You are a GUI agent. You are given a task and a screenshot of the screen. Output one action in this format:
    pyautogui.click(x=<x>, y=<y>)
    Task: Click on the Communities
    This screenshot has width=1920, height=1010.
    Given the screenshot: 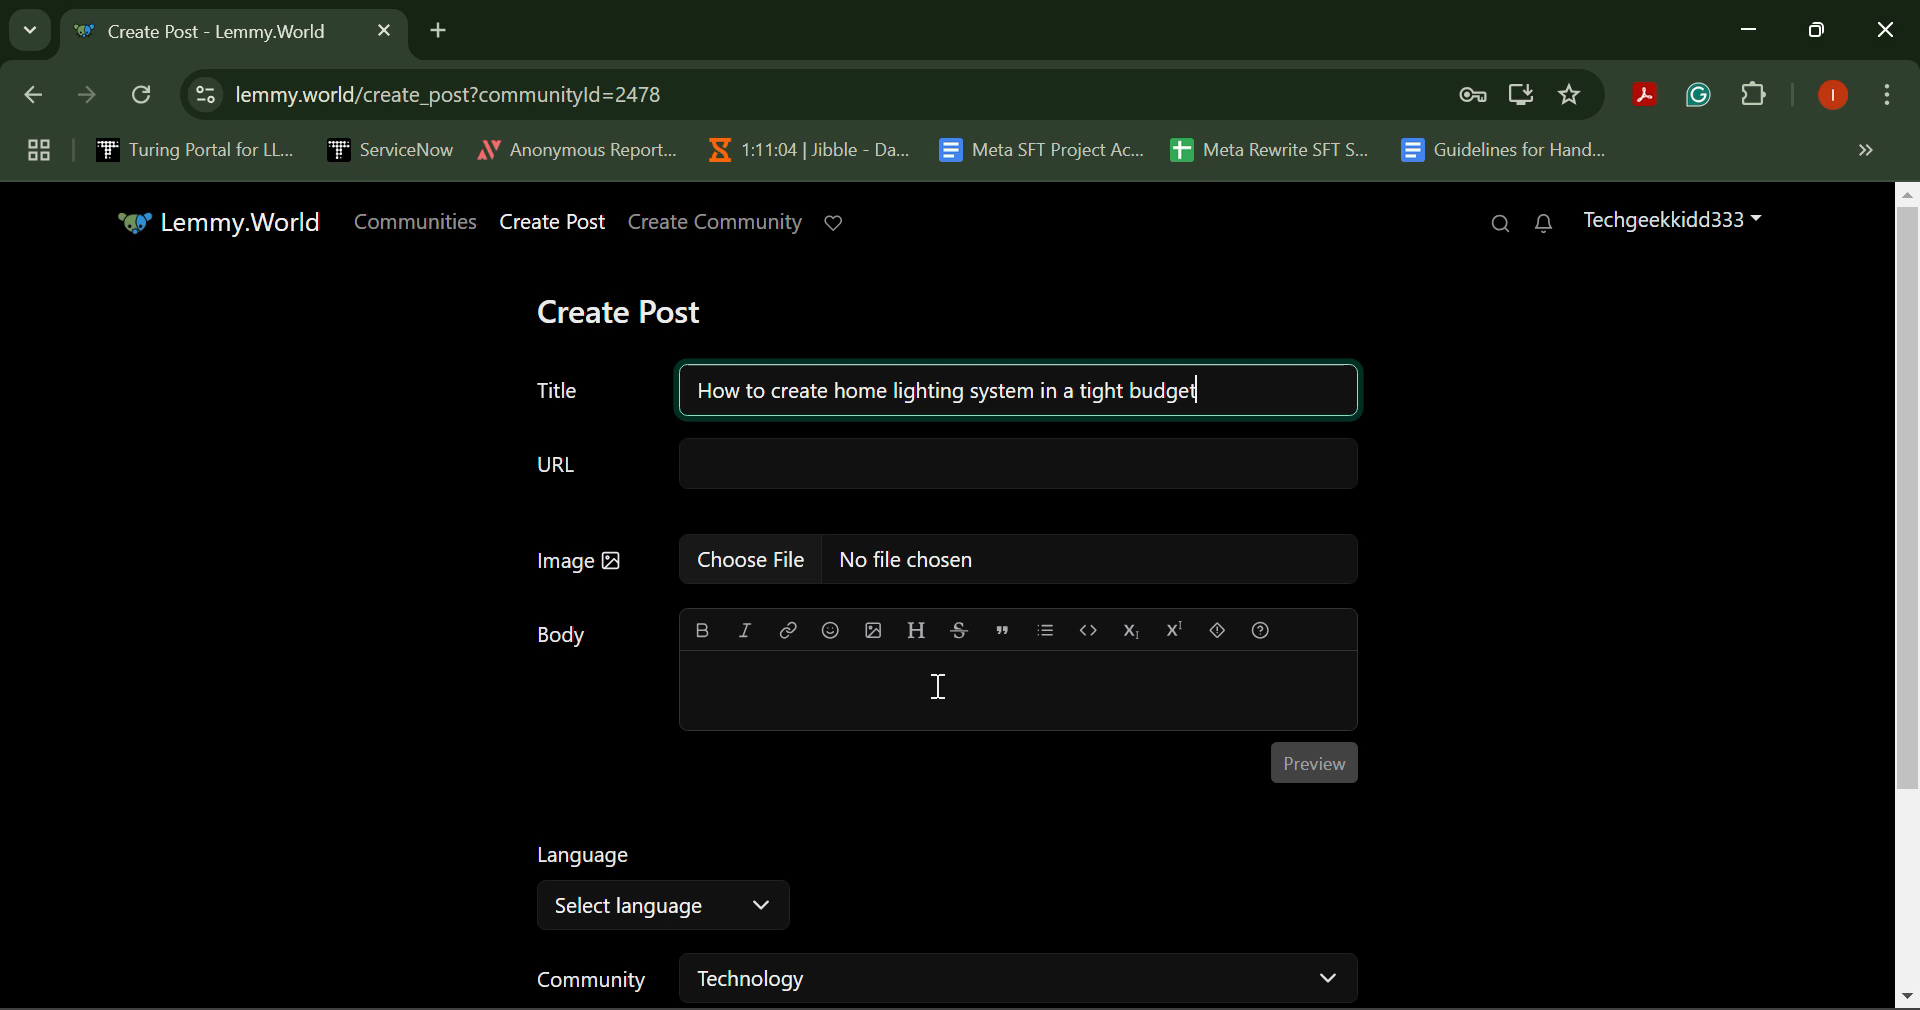 What is the action you would take?
    pyautogui.click(x=420, y=222)
    